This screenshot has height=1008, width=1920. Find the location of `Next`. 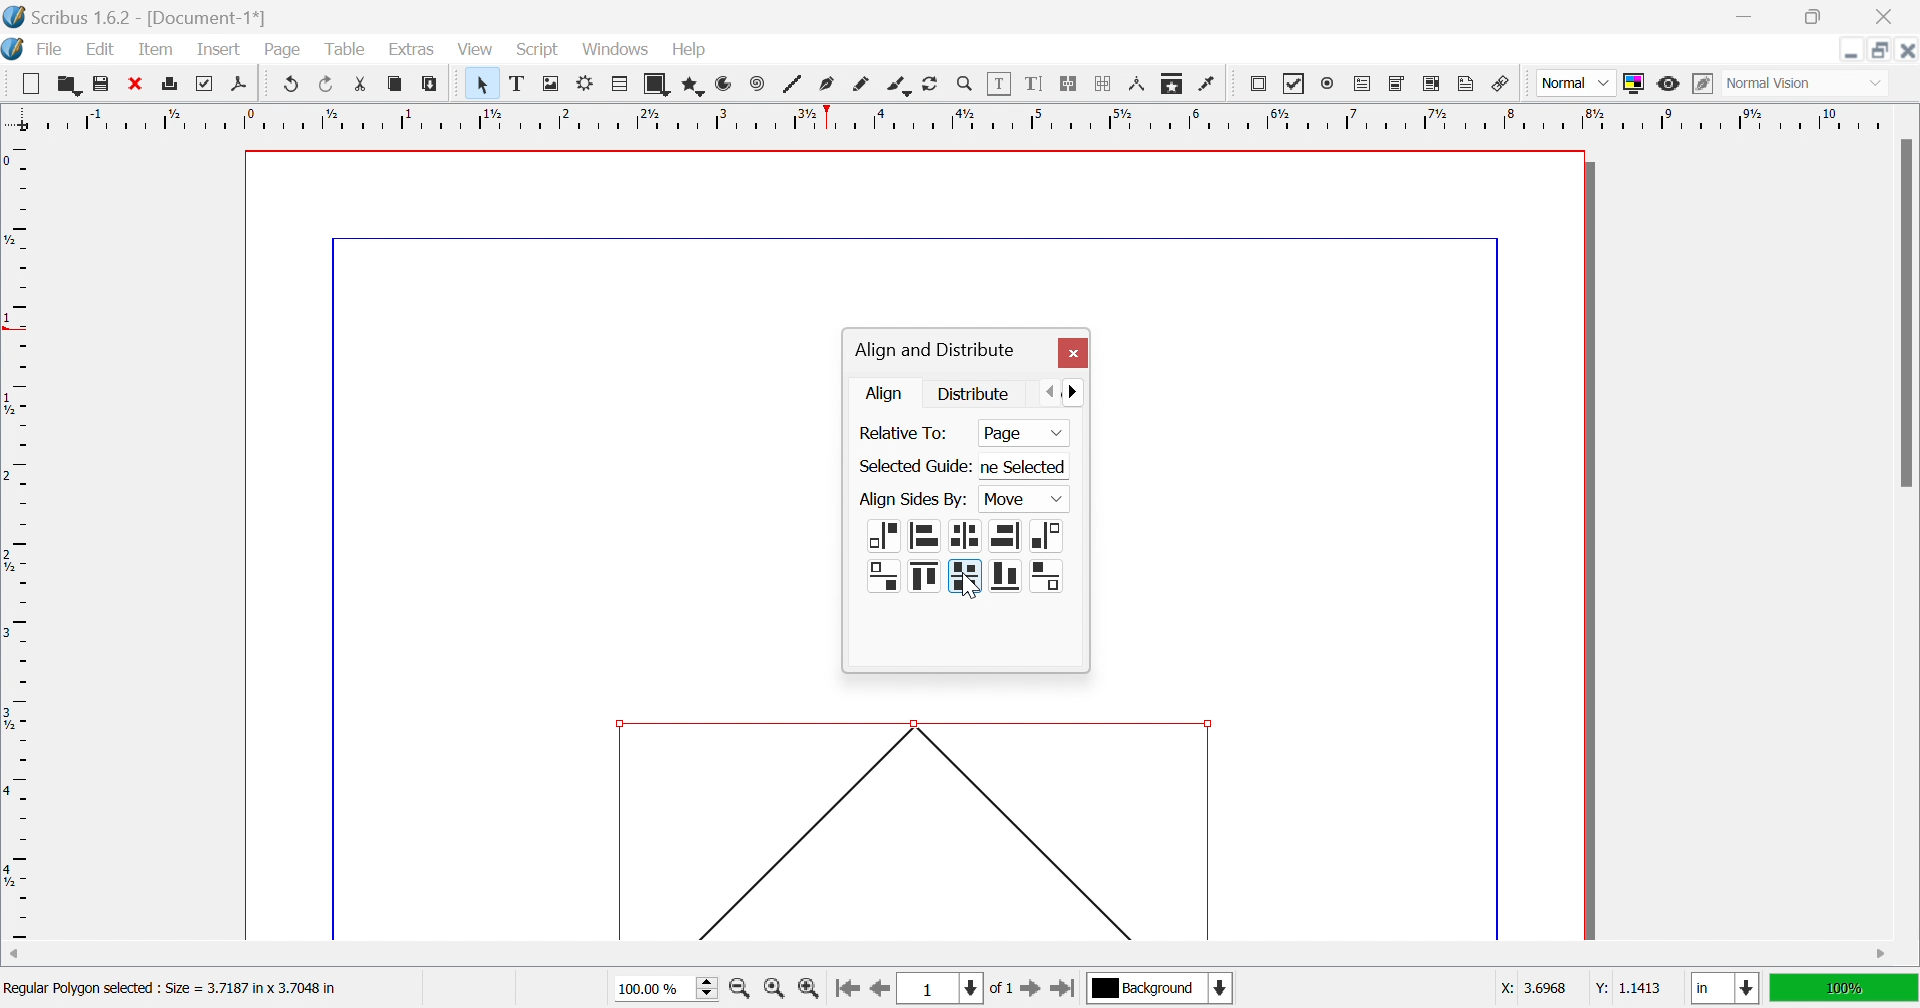

Next is located at coordinates (1081, 390).